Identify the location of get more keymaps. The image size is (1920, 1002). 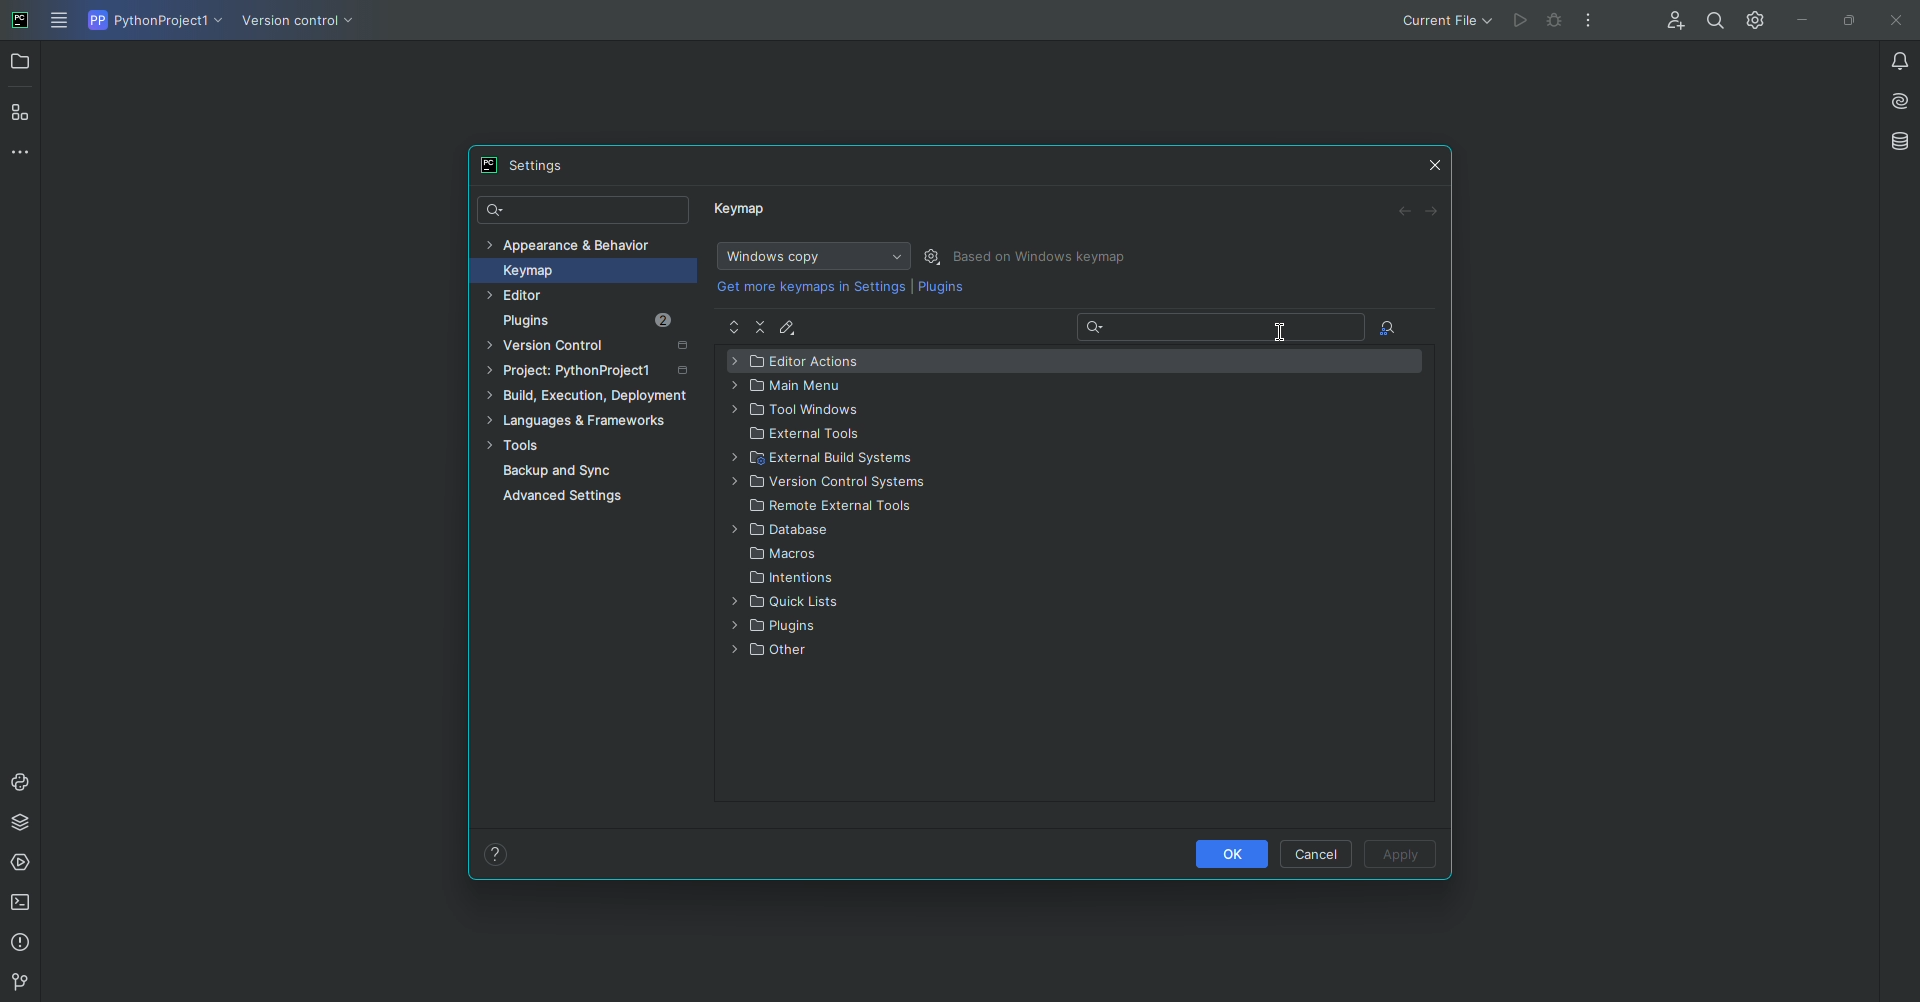
(813, 286).